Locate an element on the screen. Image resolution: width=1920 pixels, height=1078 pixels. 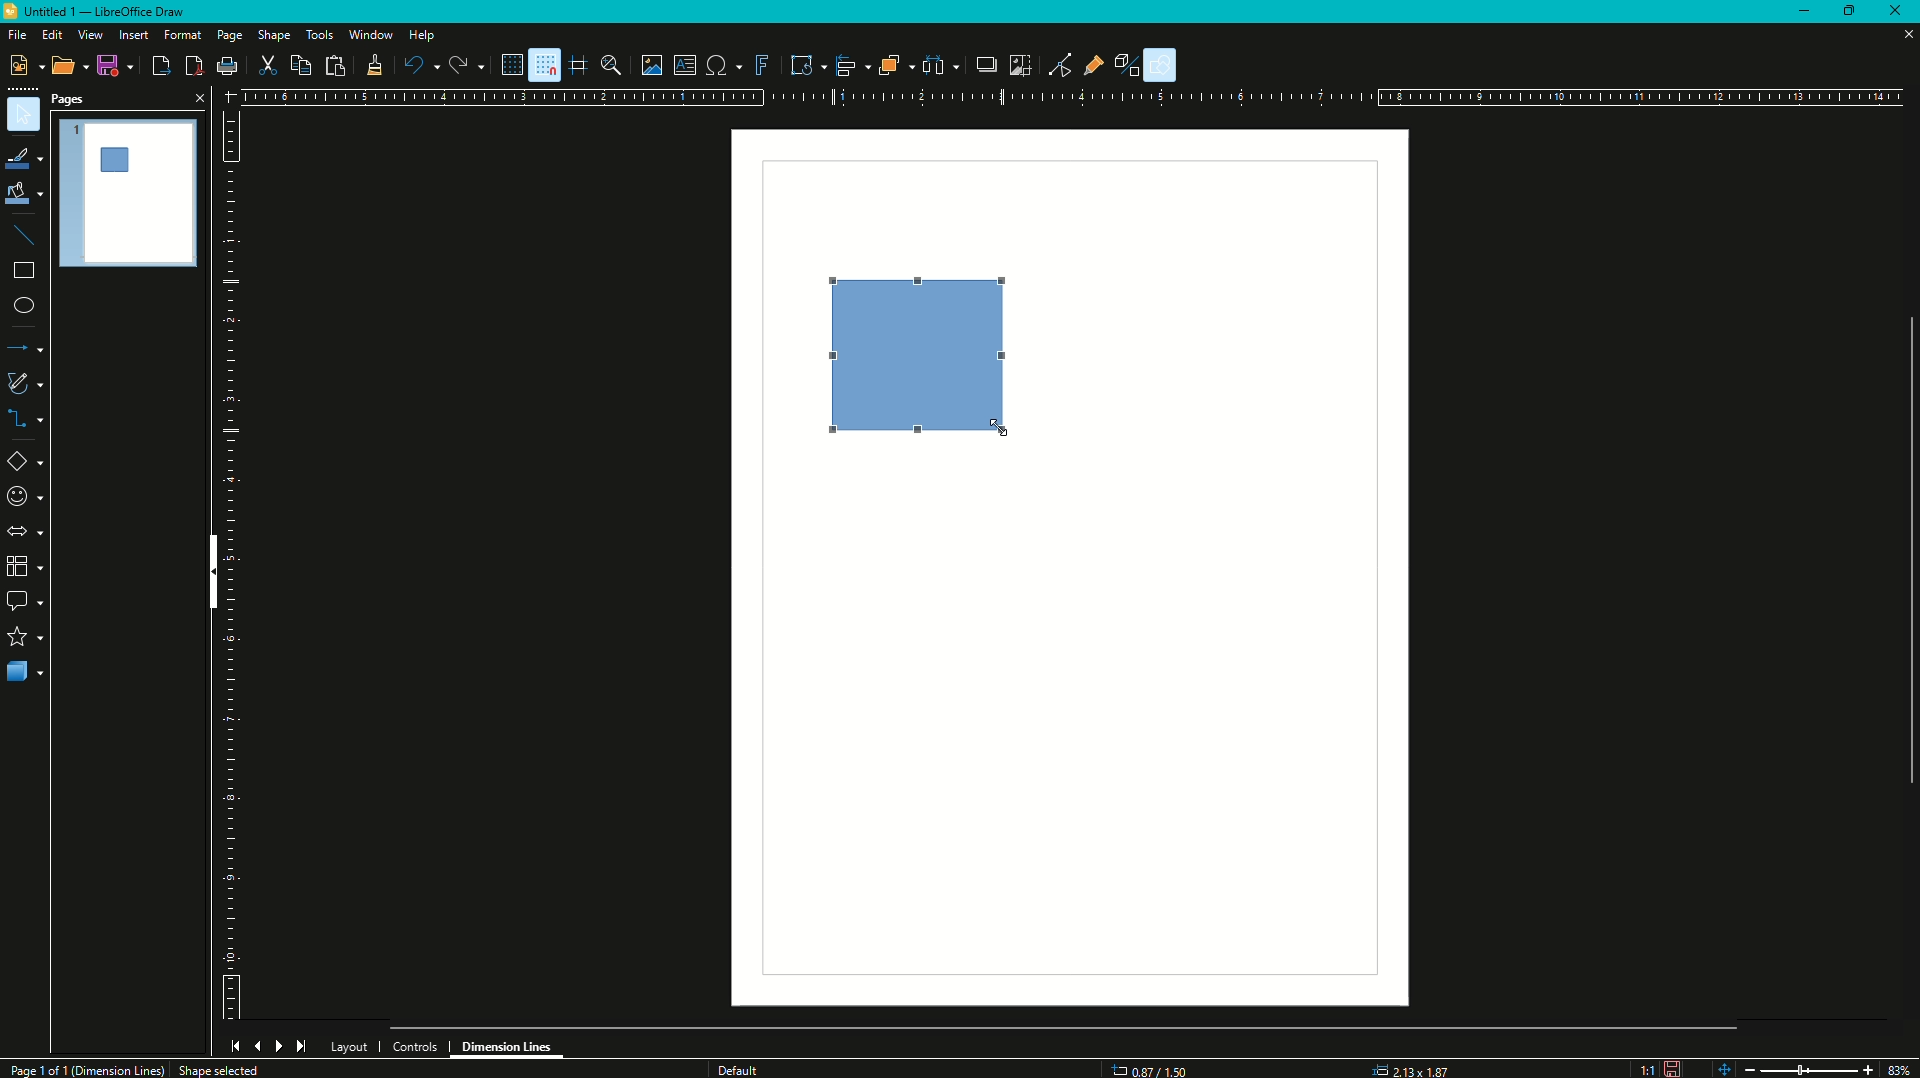
Not saved is located at coordinates (1672, 1067).